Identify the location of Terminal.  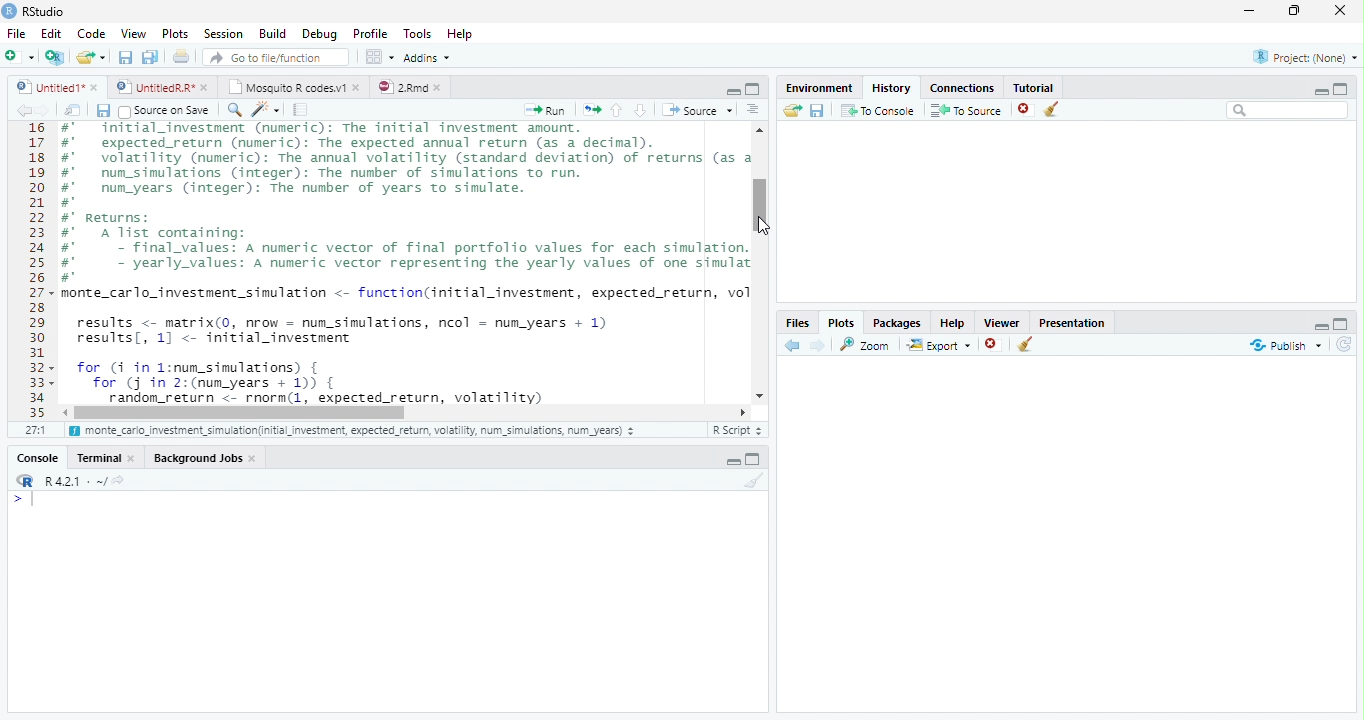
(107, 457).